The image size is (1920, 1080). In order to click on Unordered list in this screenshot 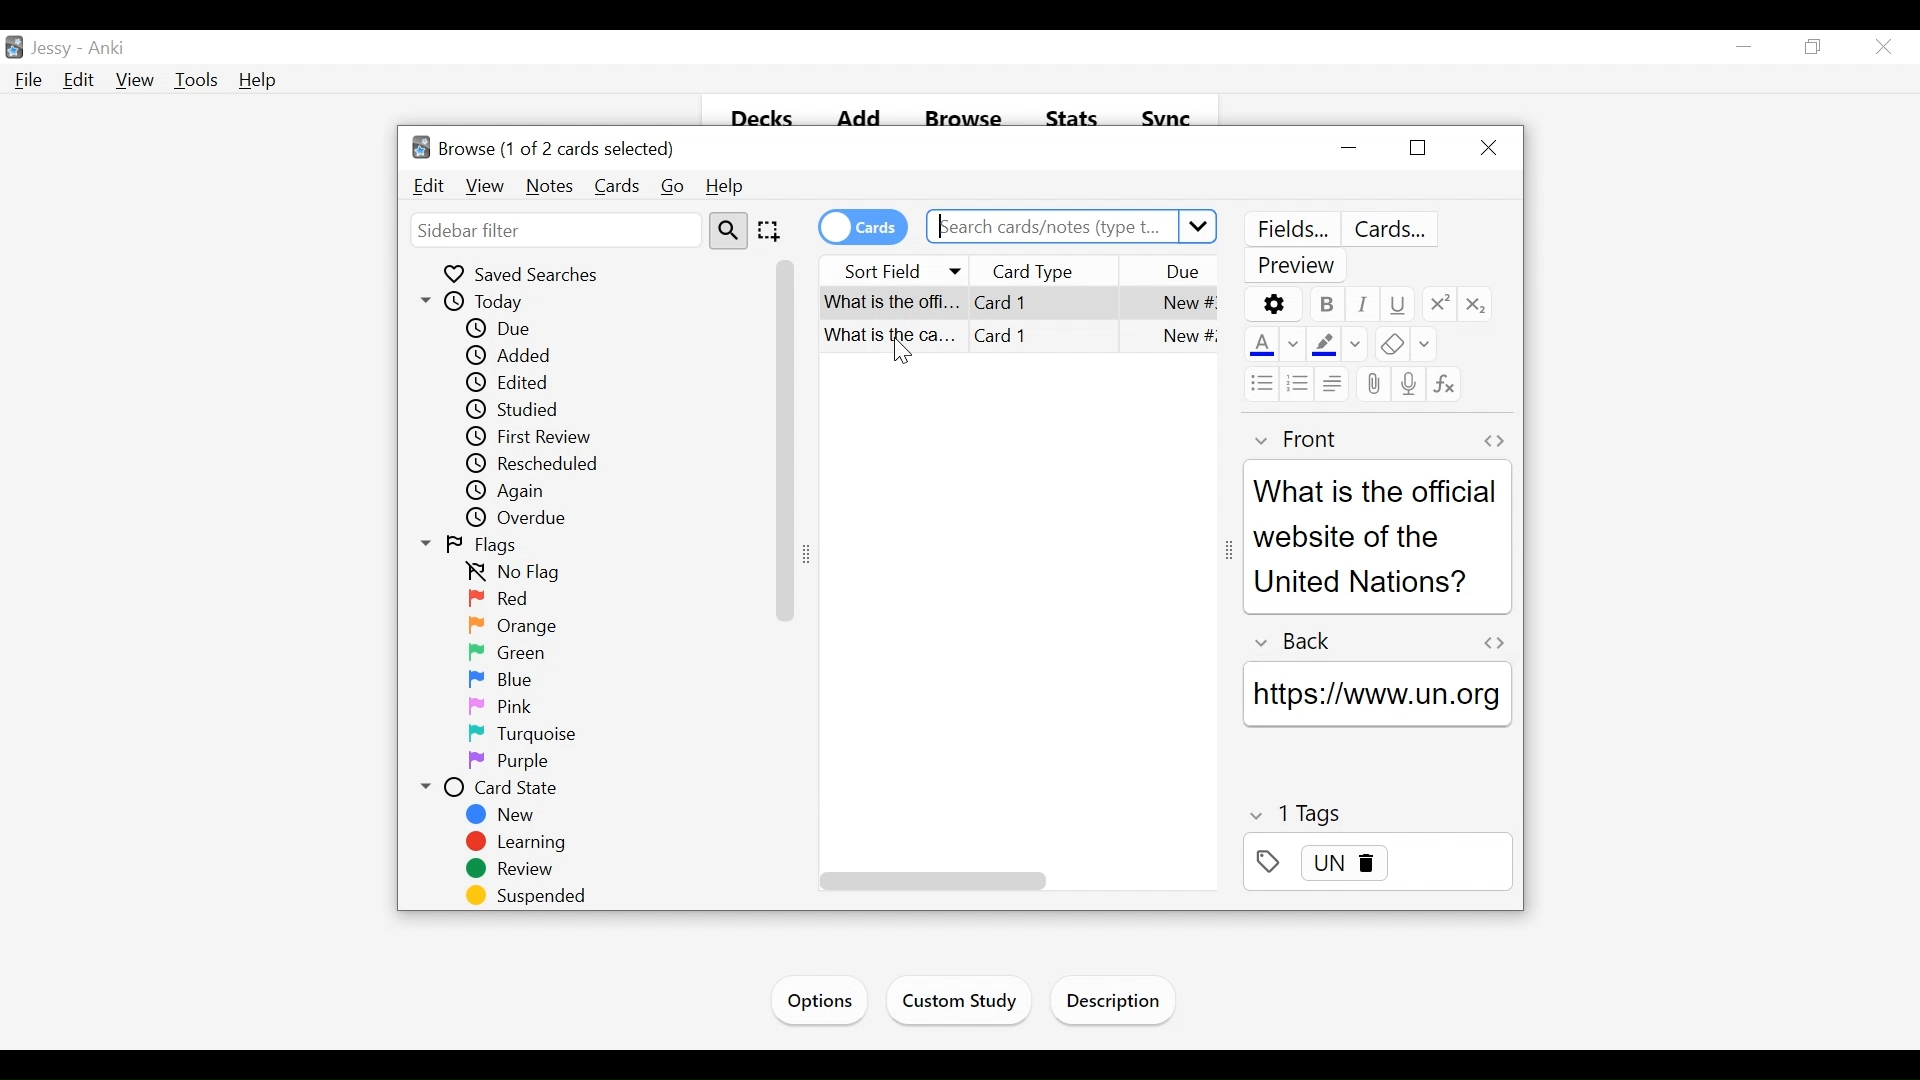, I will do `click(1259, 383)`.